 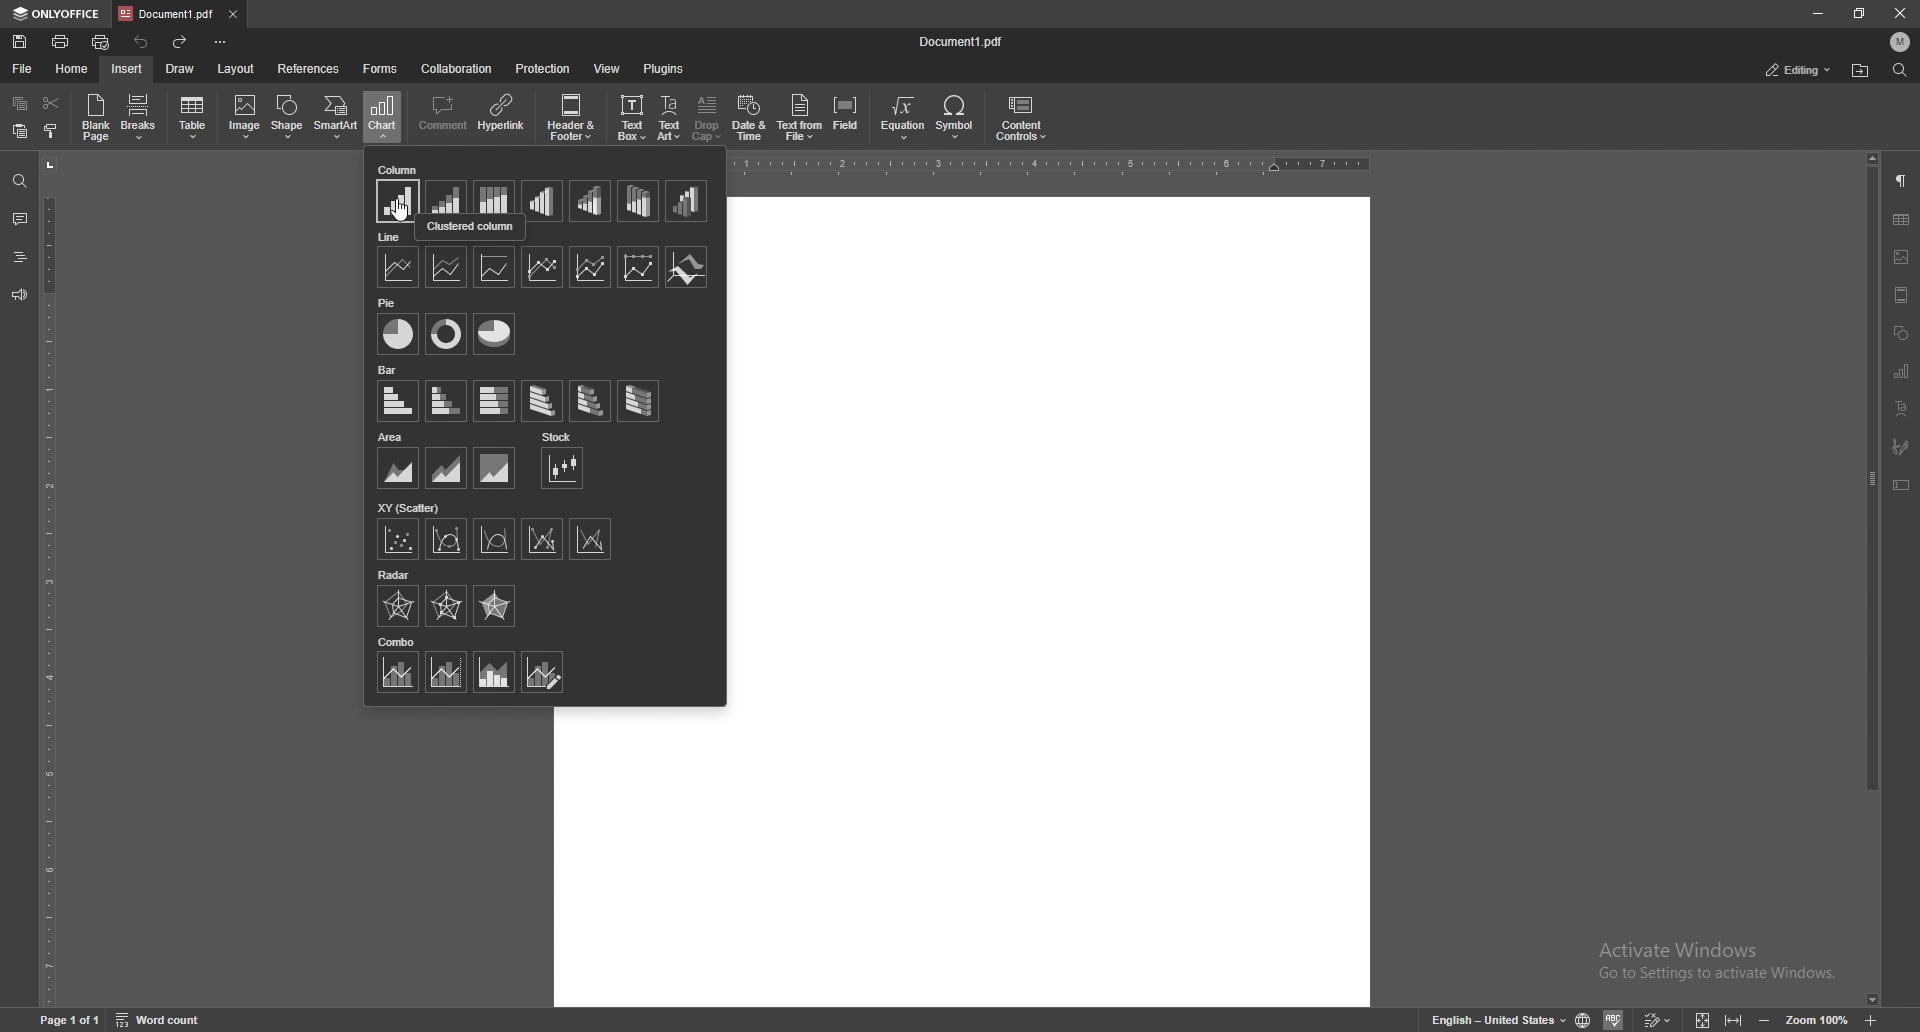 What do you see at coordinates (496, 605) in the screenshot?
I see `filled radar` at bounding box center [496, 605].